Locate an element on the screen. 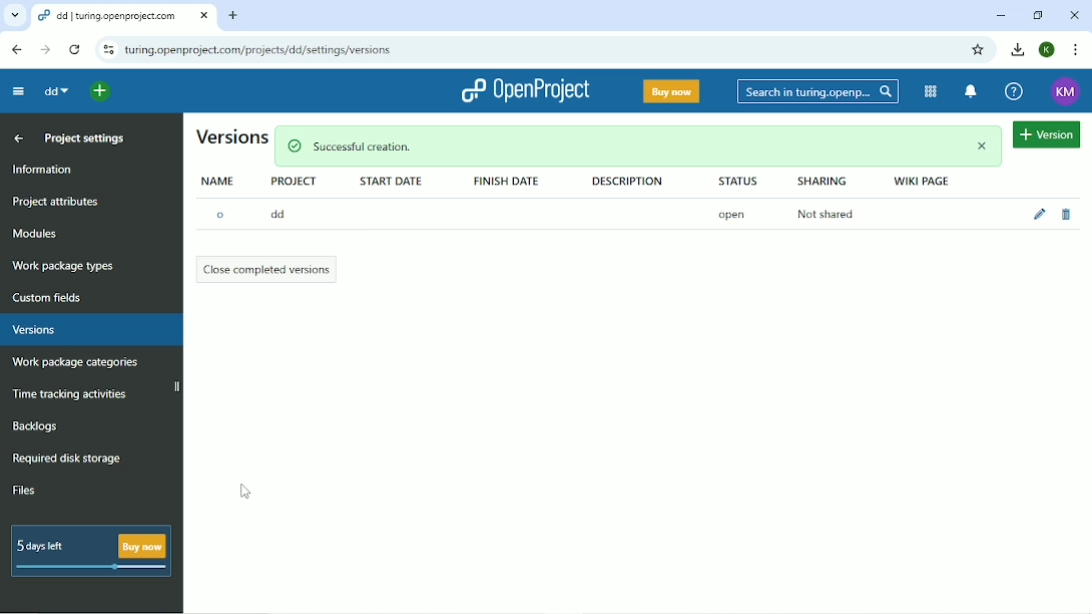 The height and width of the screenshot is (614, 1092). OpenProject is located at coordinates (525, 91).